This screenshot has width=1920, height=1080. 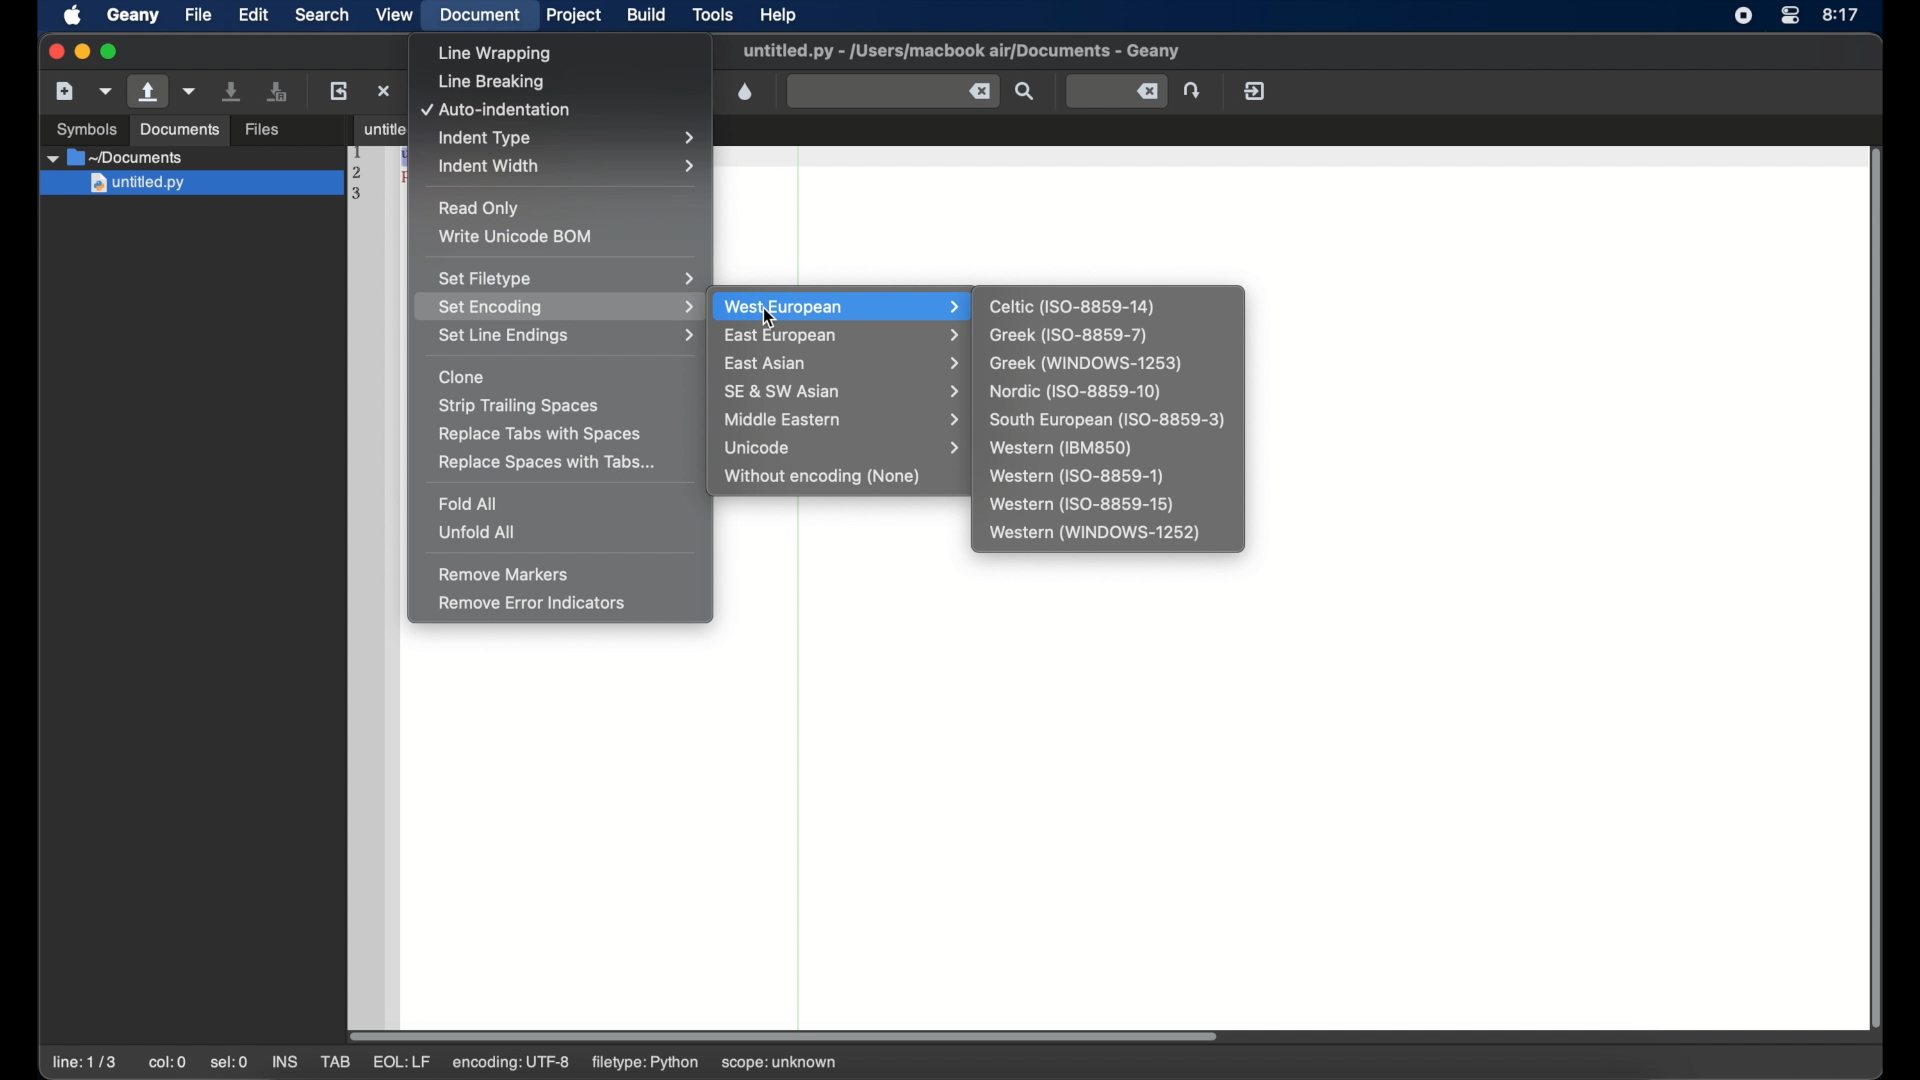 What do you see at coordinates (1061, 448) in the screenshot?
I see `western` at bounding box center [1061, 448].